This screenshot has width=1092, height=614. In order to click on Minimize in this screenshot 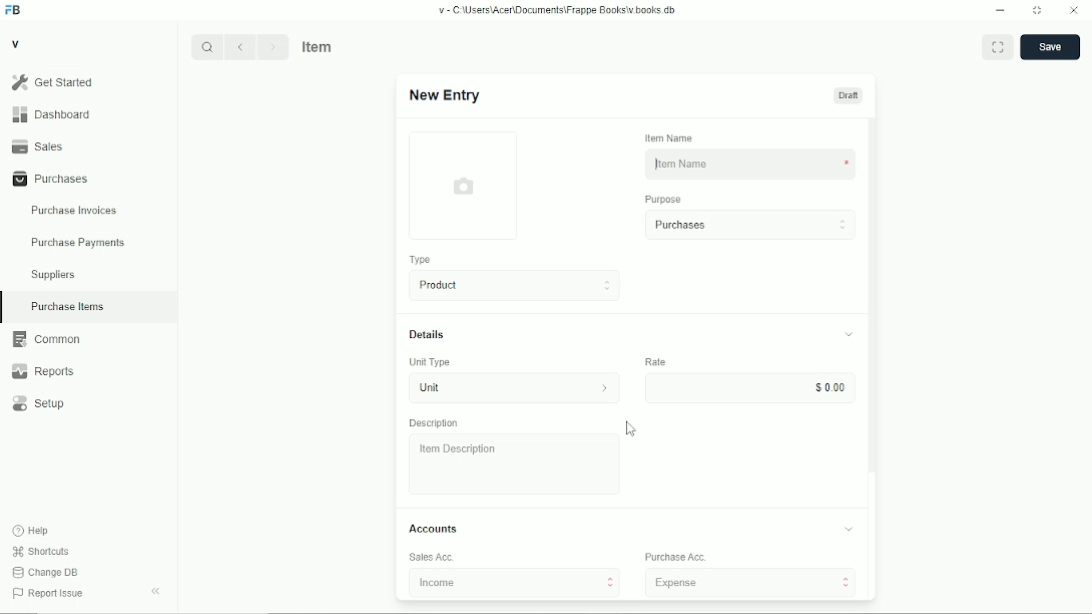, I will do `click(1000, 10)`.